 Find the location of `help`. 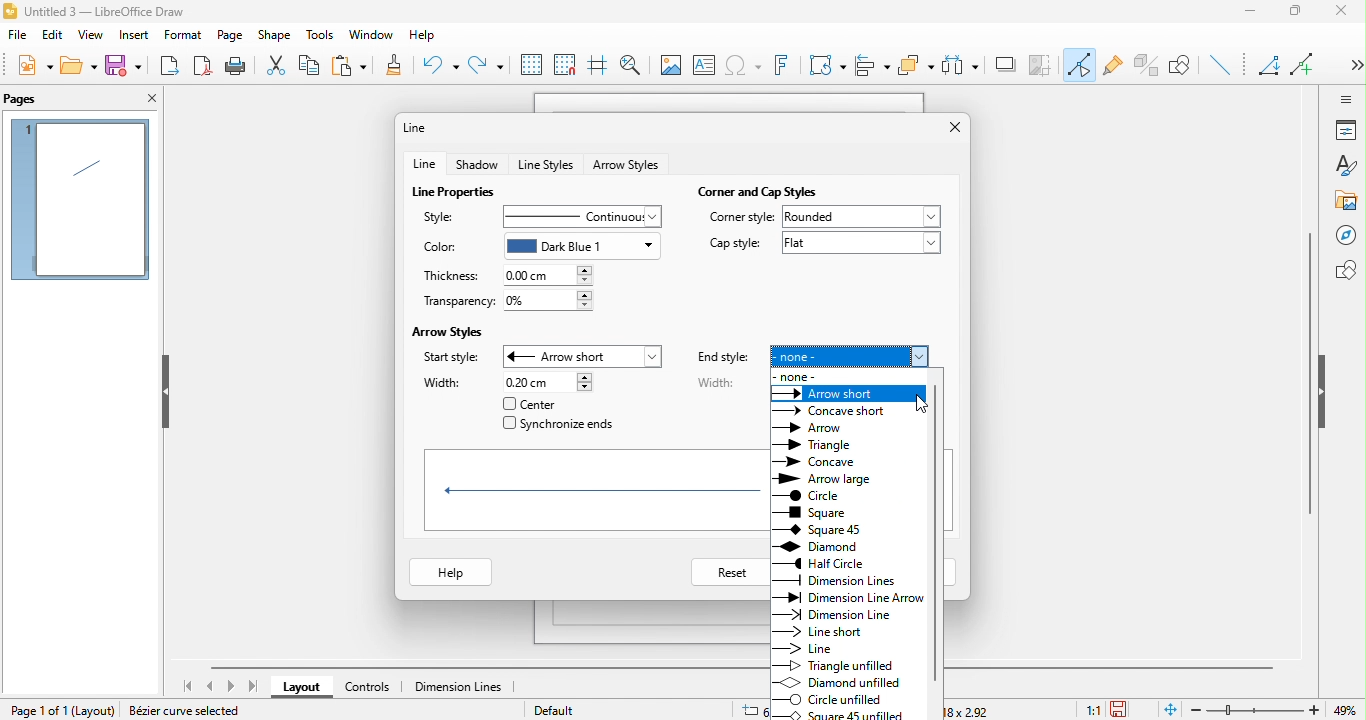

help is located at coordinates (452, 574).